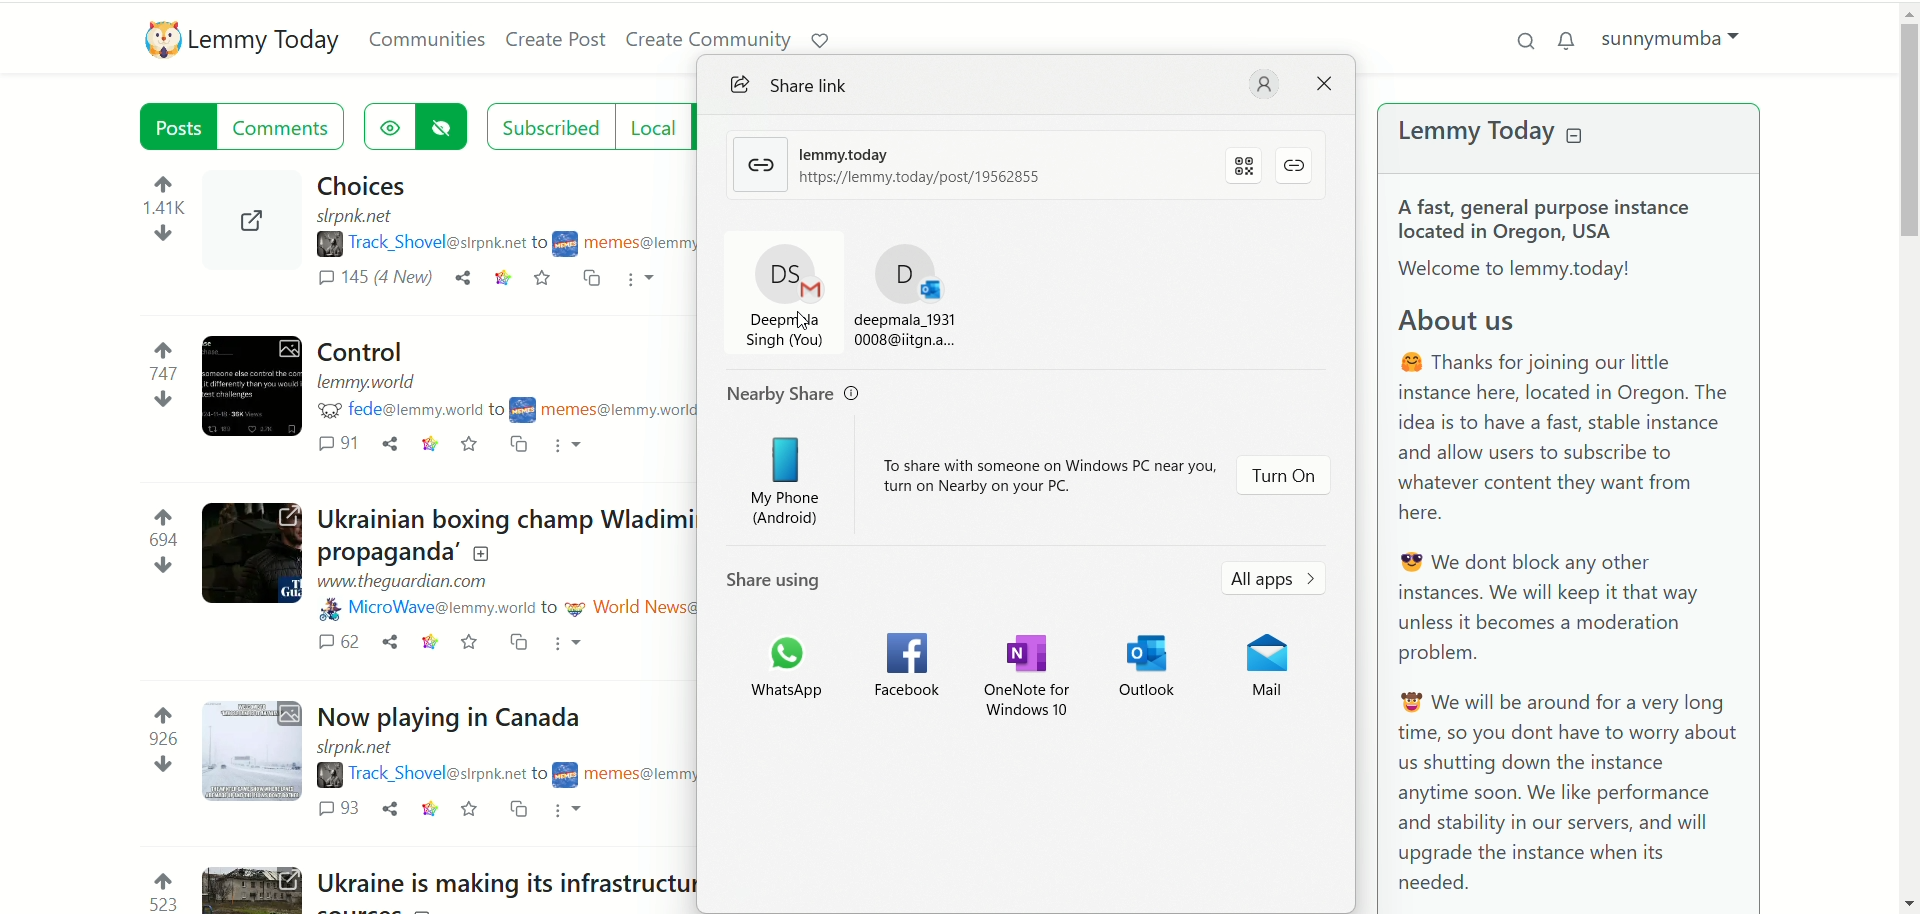 The height and width of the screenshot is (914, 1920). Describe the element at coordinates (803, 330) in the screenshot. I see `Pointer` at that location.